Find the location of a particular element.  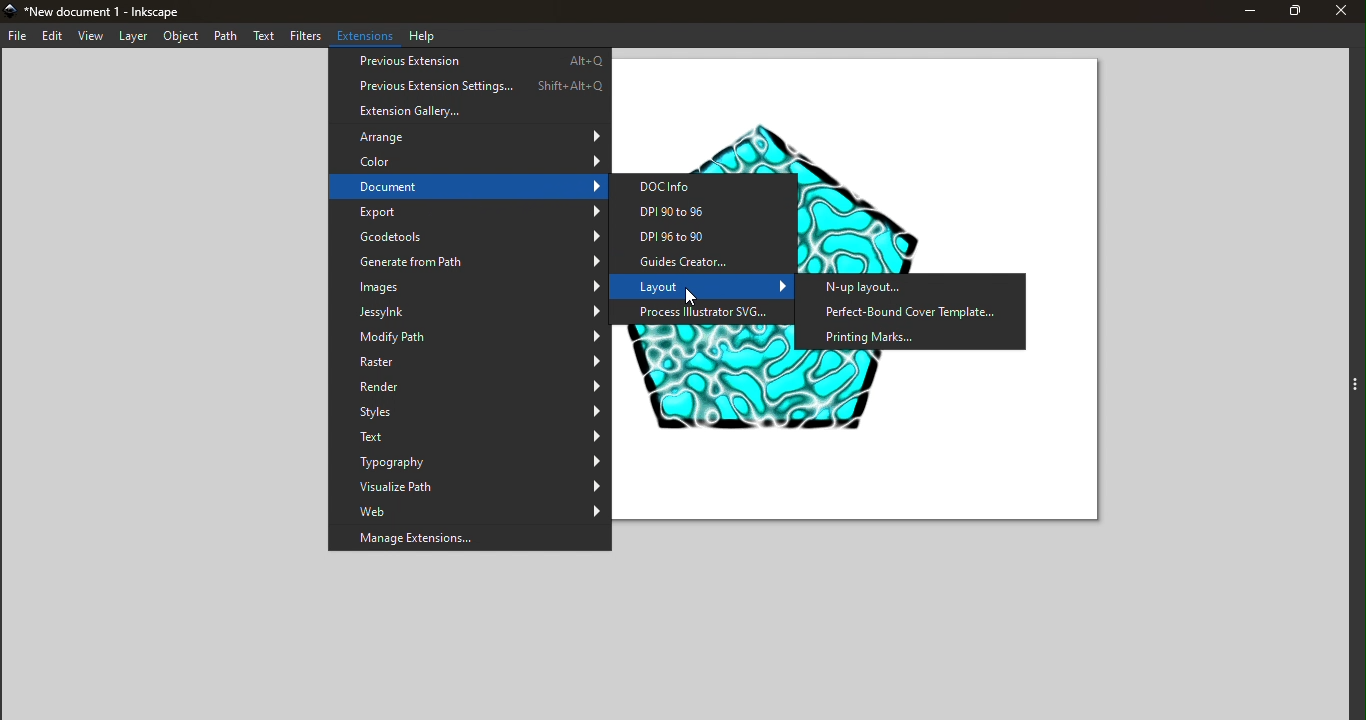

Previous Extension is located at coordinates (469, 60).